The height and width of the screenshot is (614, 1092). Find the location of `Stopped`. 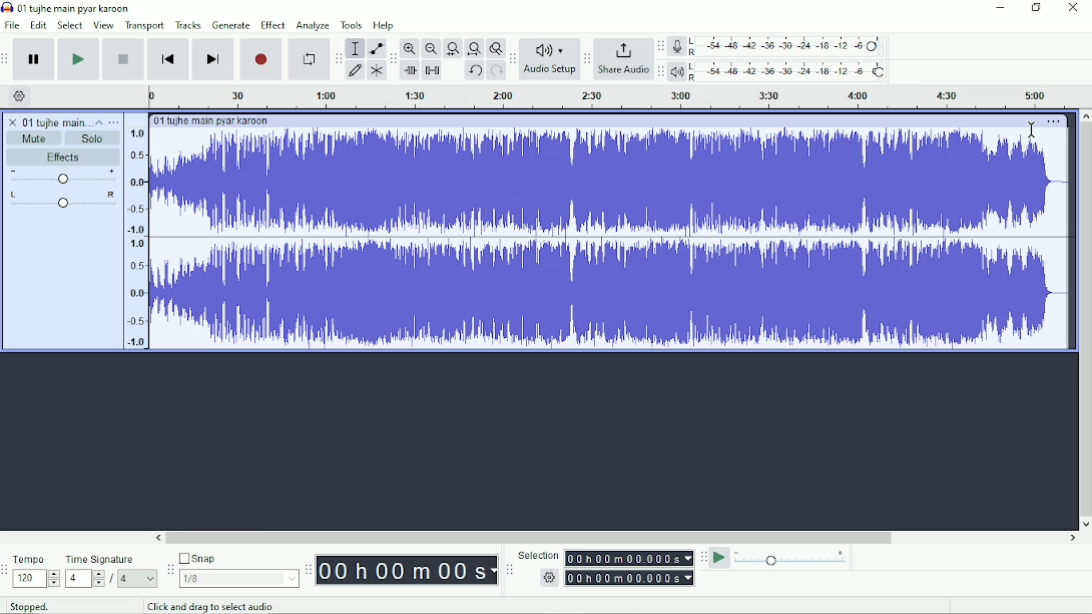

Stopped is located at coordinates (27, 607).